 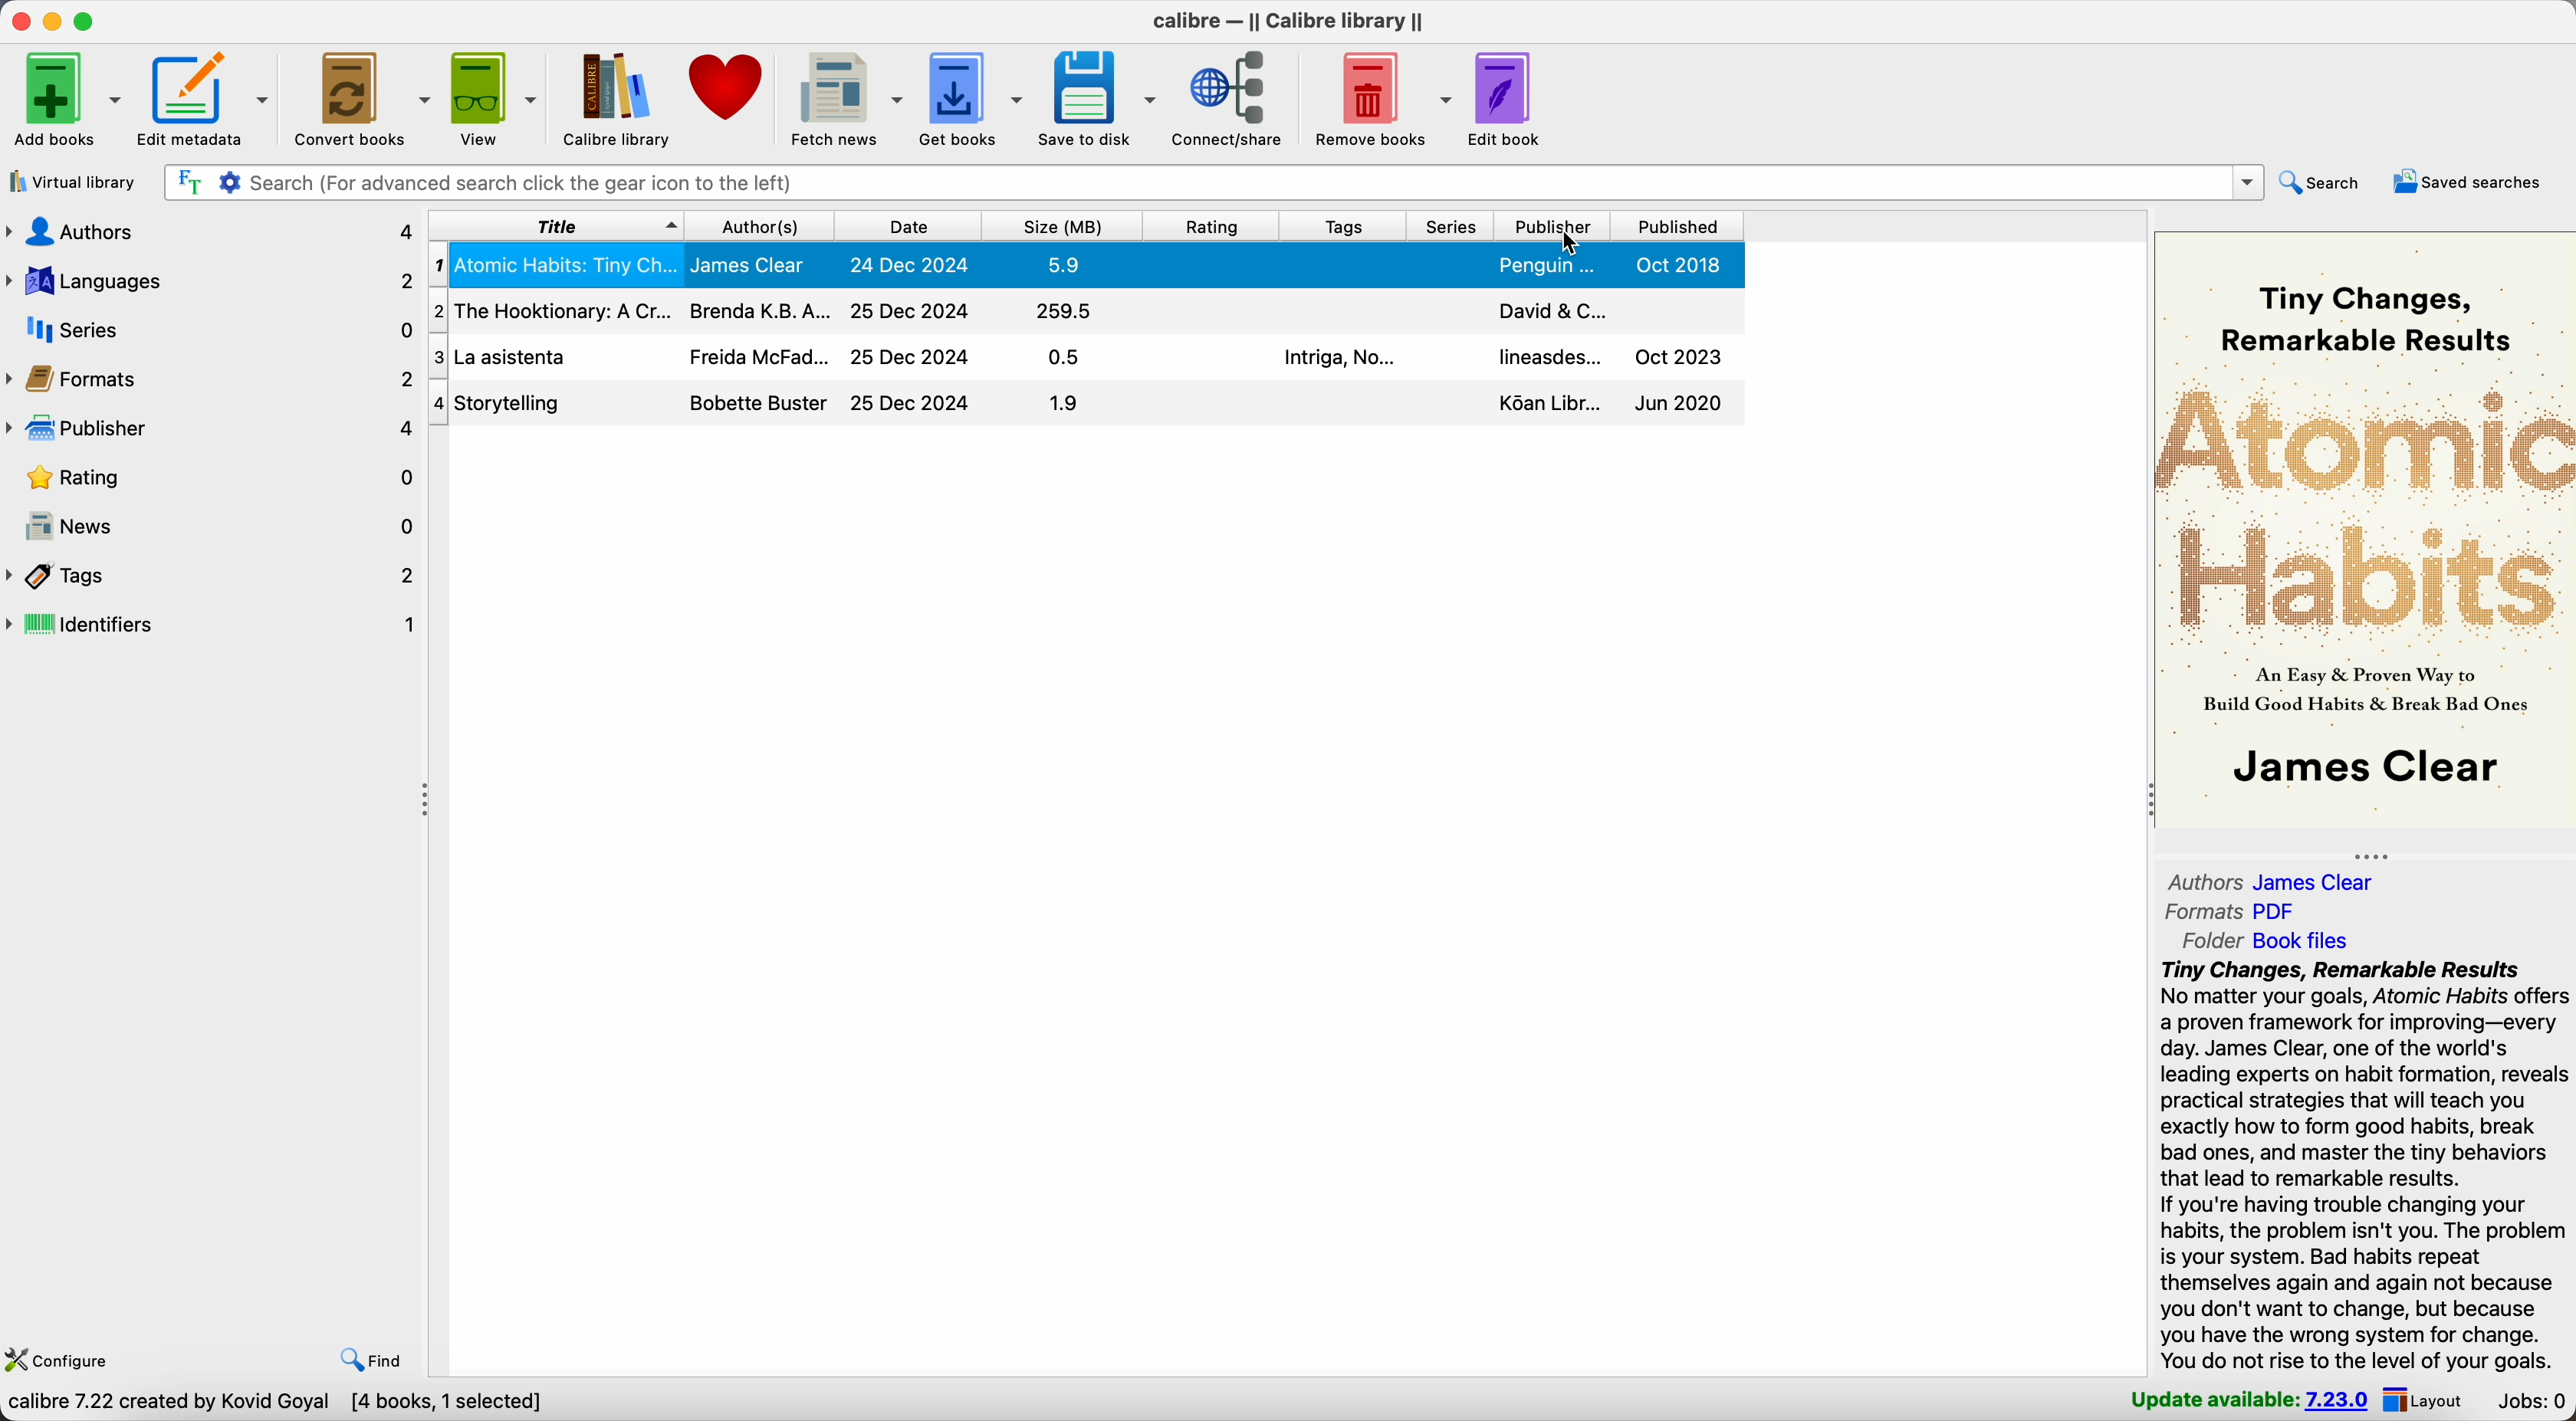 What do you see at coordinates (974, 96) in the screenshot?
I see `get books` at bounding box center [974, 96].